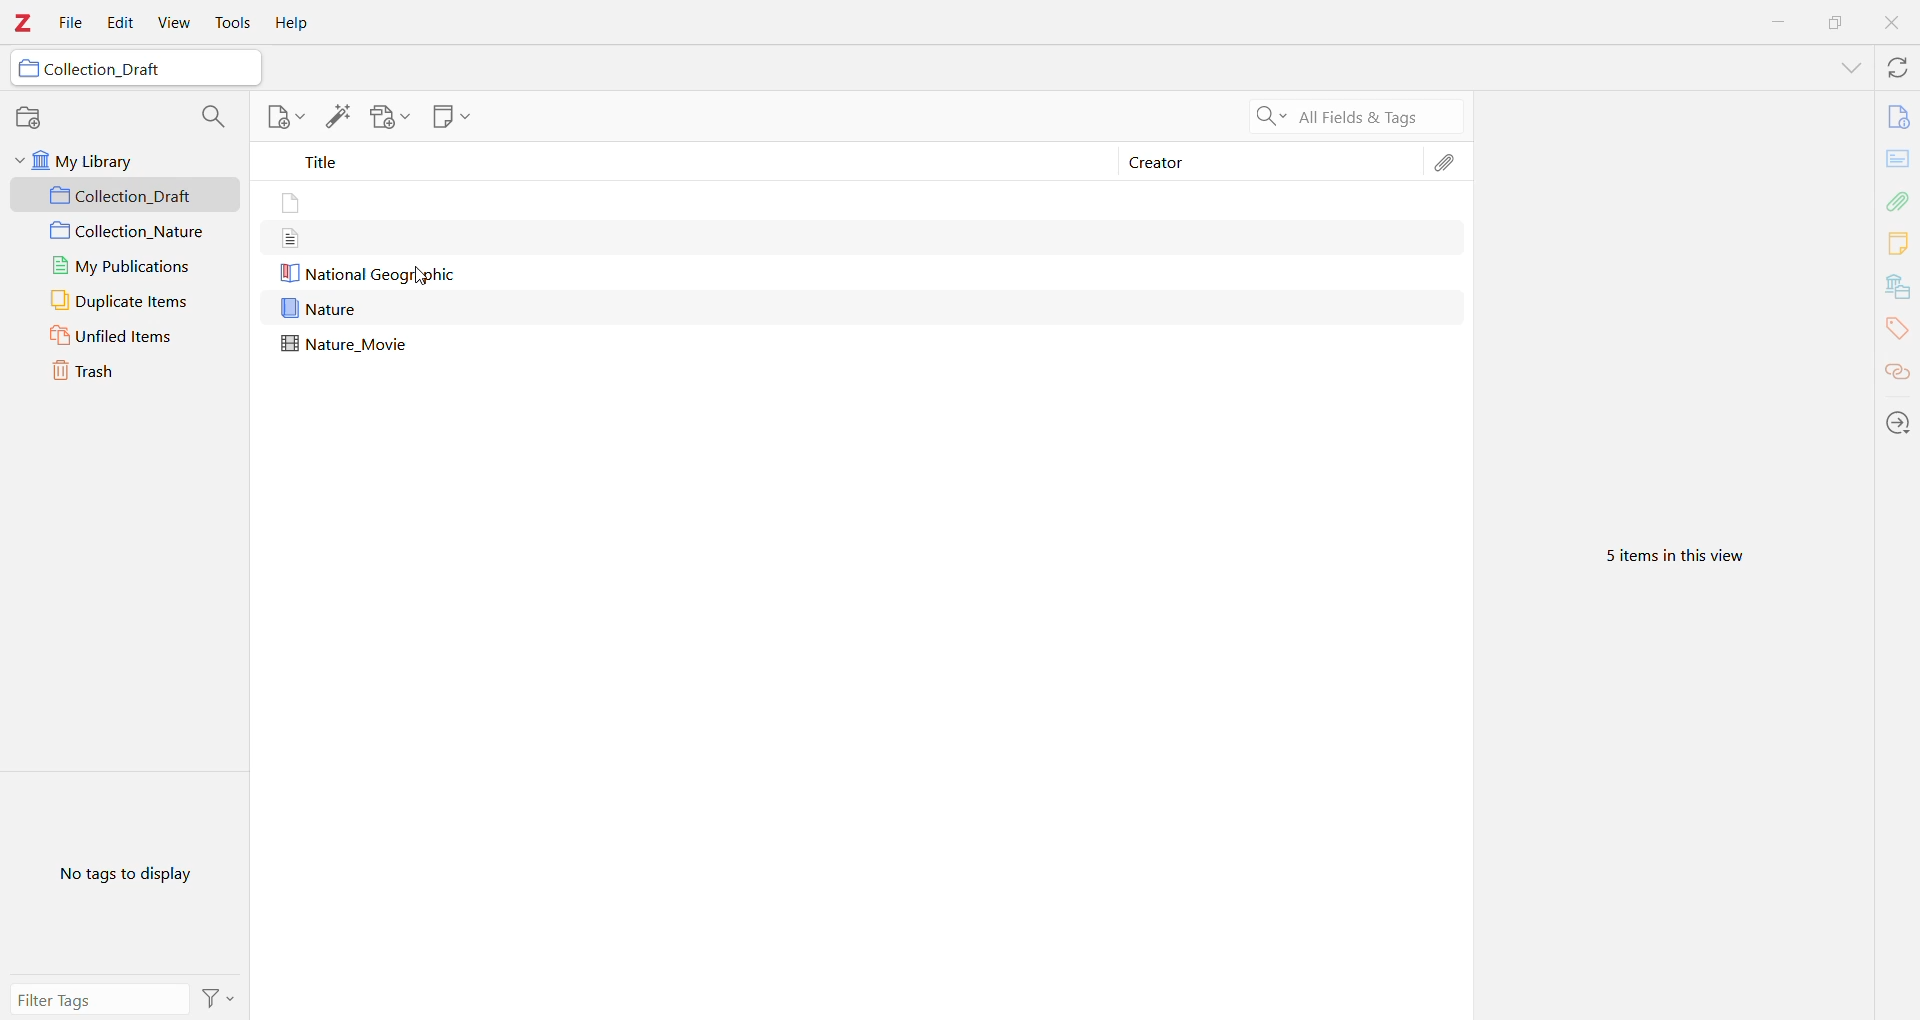 Image resolution: width=1920 pixels, height=1020 pixels. What do you see at coordinates (126, 232) in the screenshot?
I see `Collection_Nature` at bounding box center [126, 232].